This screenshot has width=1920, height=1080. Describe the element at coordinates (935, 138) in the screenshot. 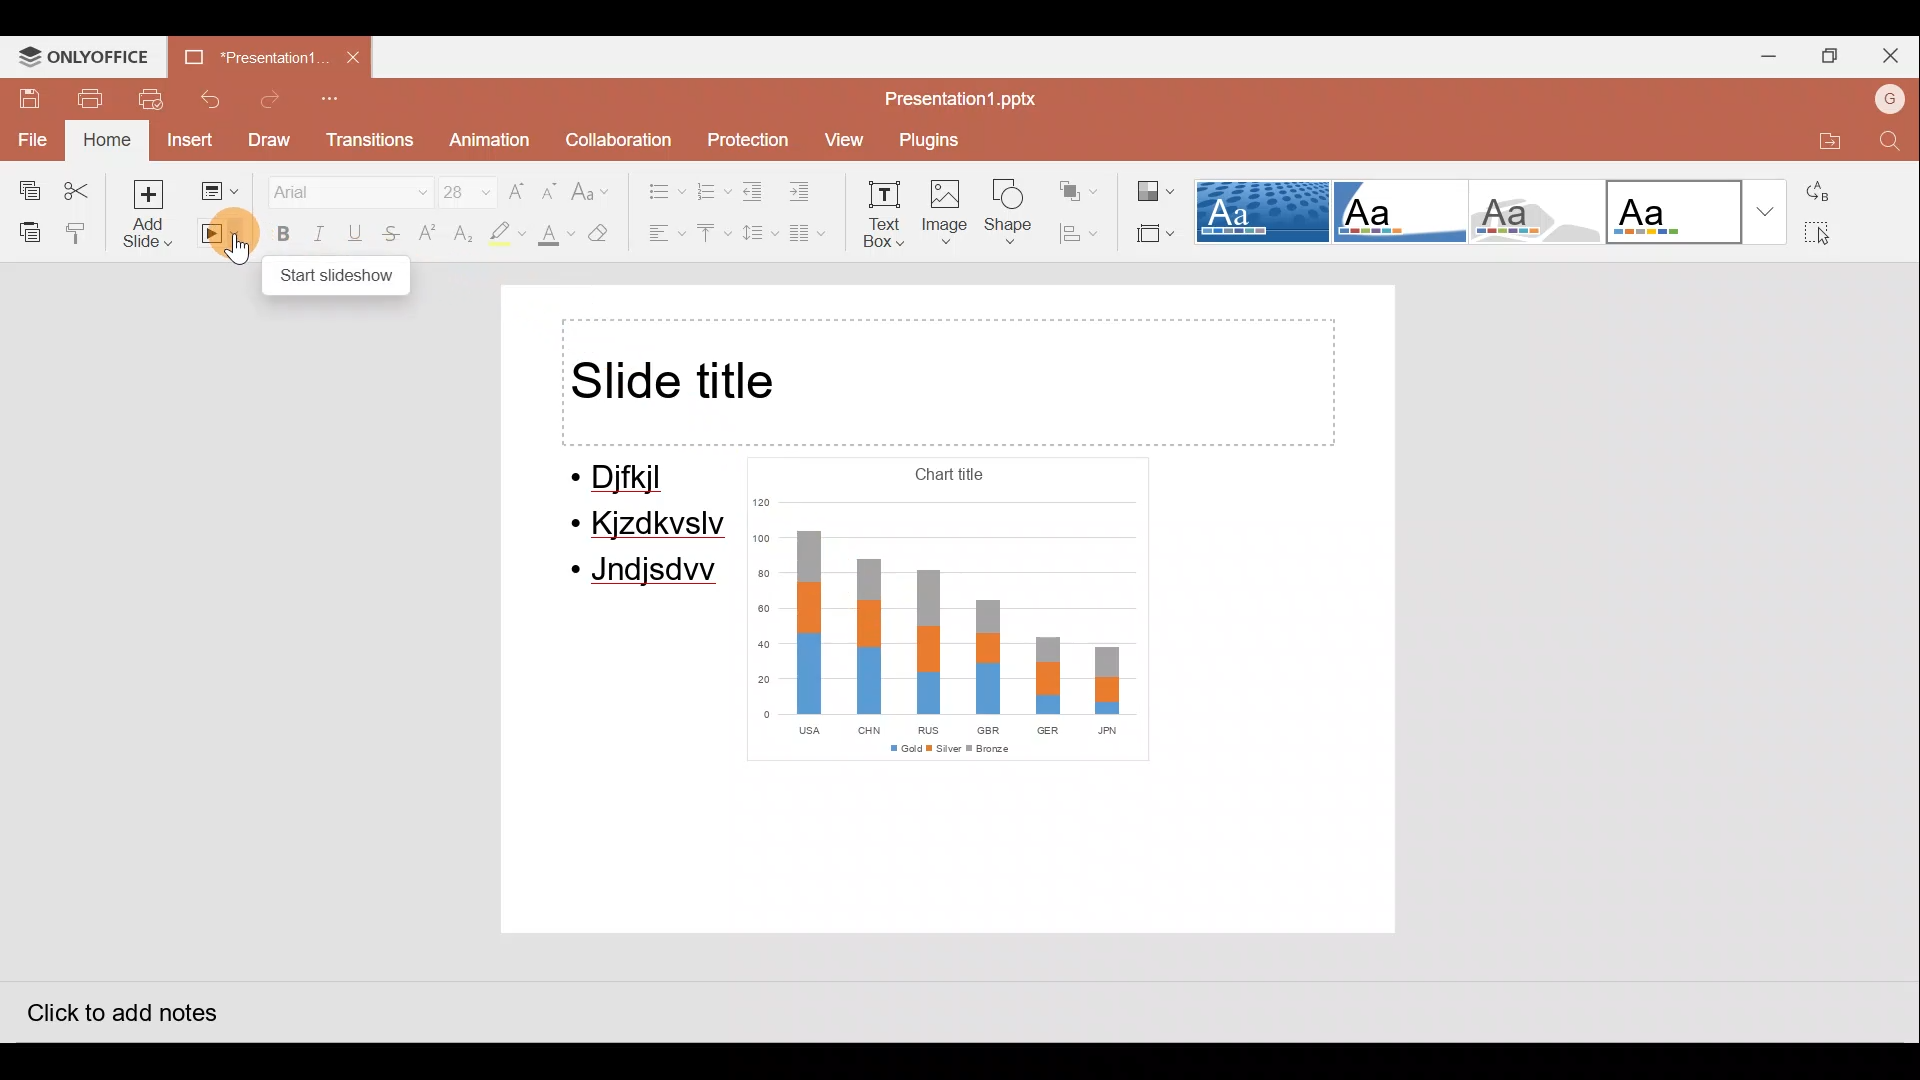

I see `Plugins` at that location.